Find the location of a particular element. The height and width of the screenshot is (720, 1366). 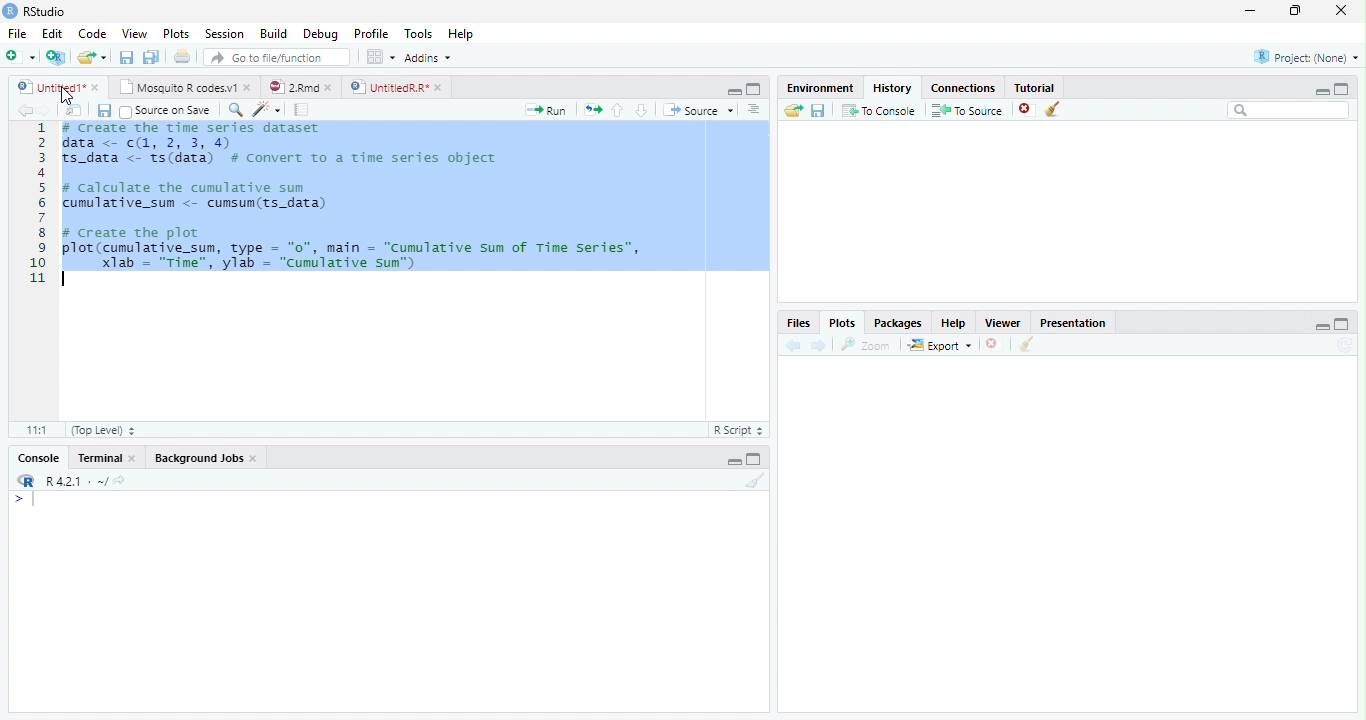

Maximize is located at coordinates (1341, 325).